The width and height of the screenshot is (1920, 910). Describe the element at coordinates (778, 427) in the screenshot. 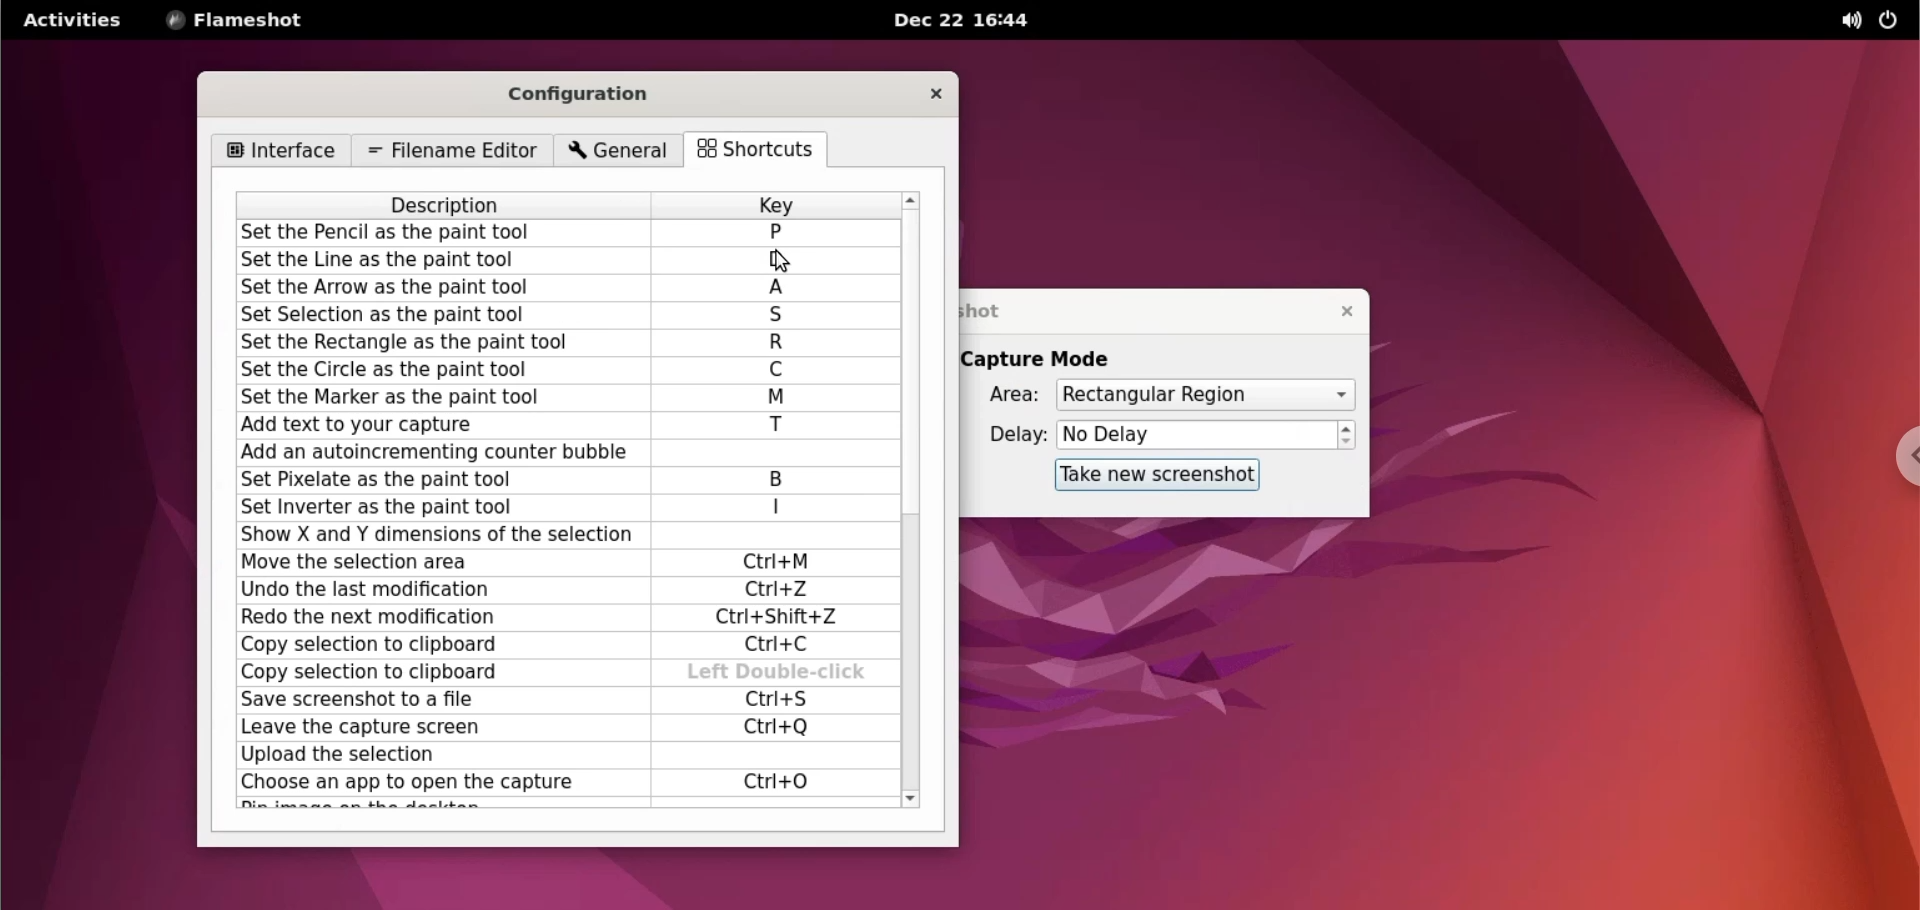

I see `T ` at that location.